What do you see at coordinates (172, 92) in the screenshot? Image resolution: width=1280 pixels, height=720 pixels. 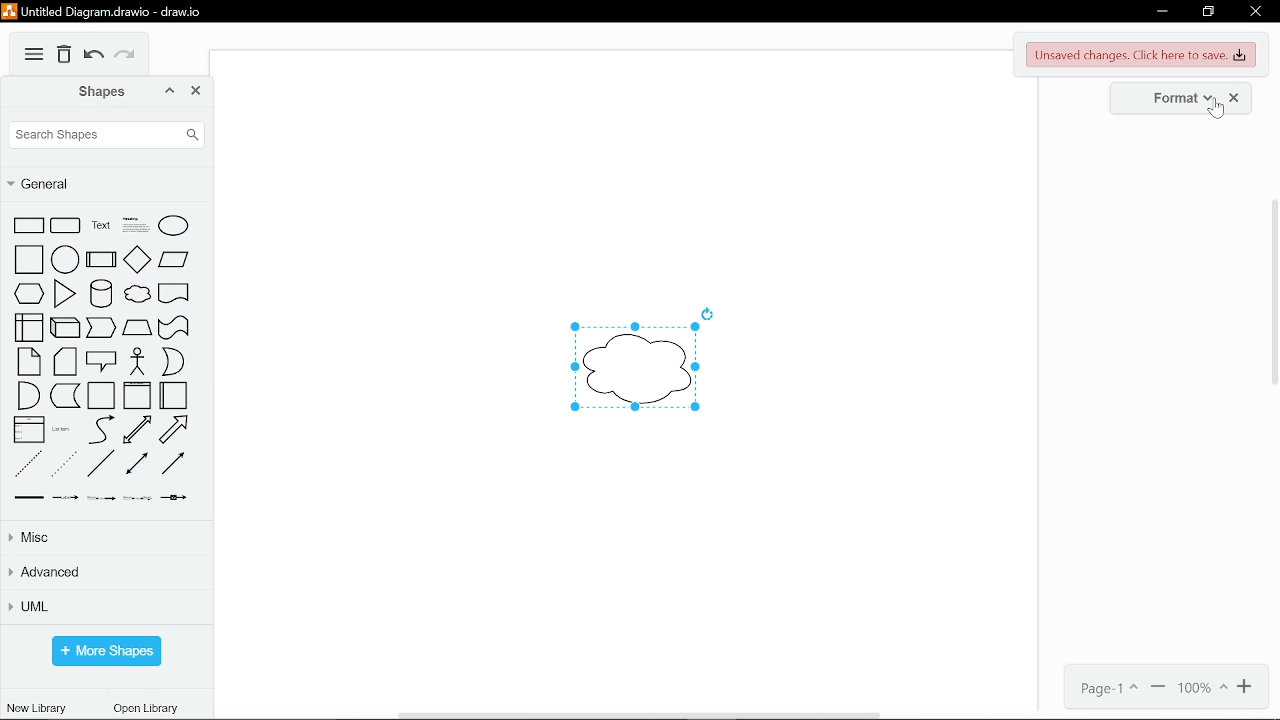 I see `collapse` at bounding box center [172, 92].